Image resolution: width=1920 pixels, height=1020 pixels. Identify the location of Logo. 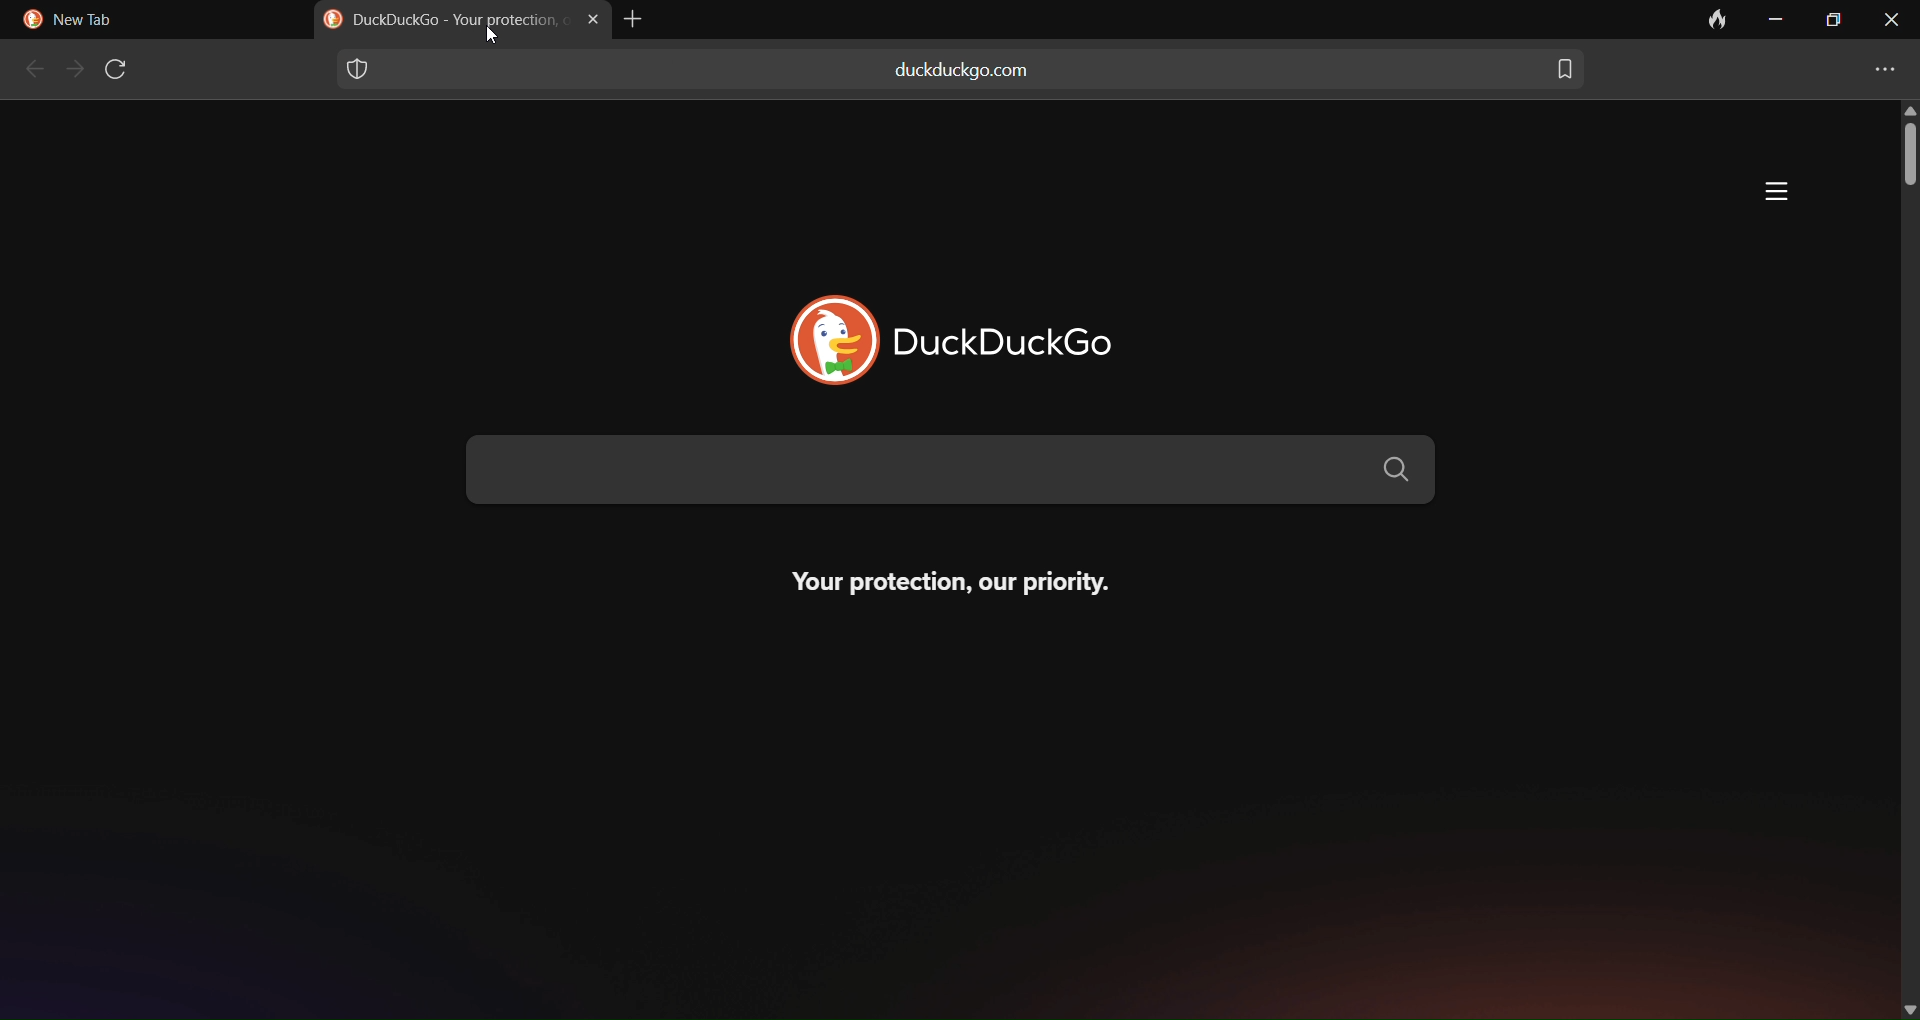
(818, 331).